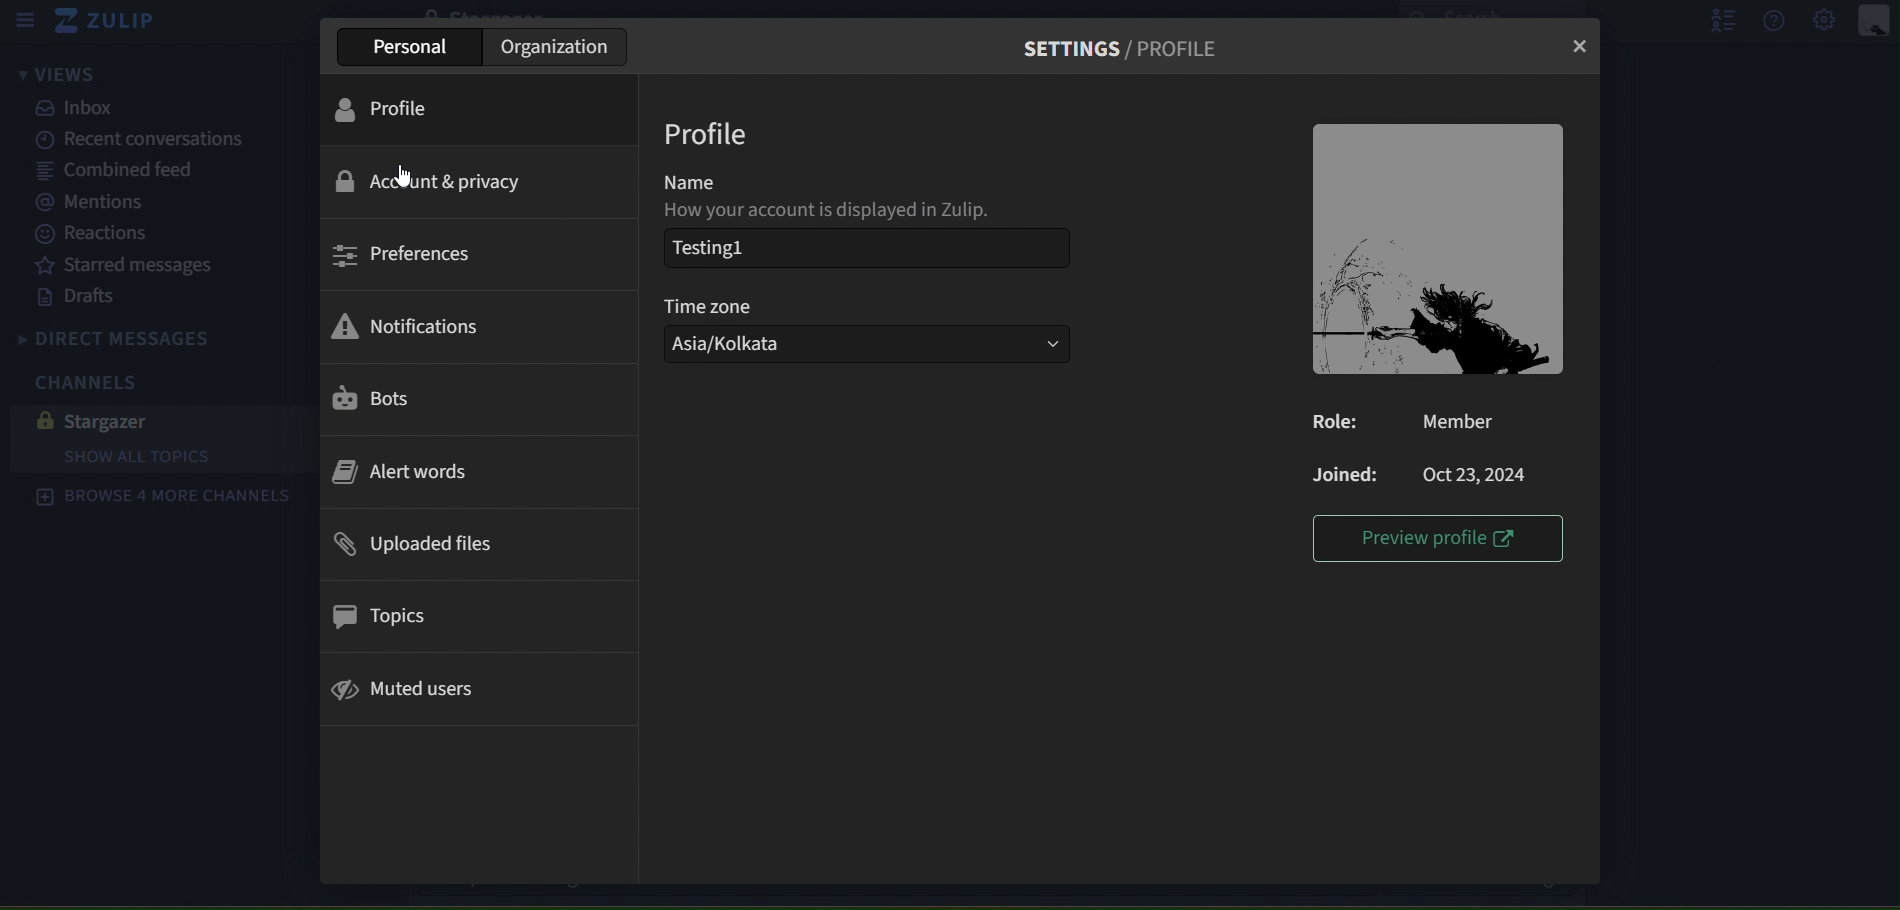 The image size is (1900, 910). I want to click on personal menu, so click(1877, 21).